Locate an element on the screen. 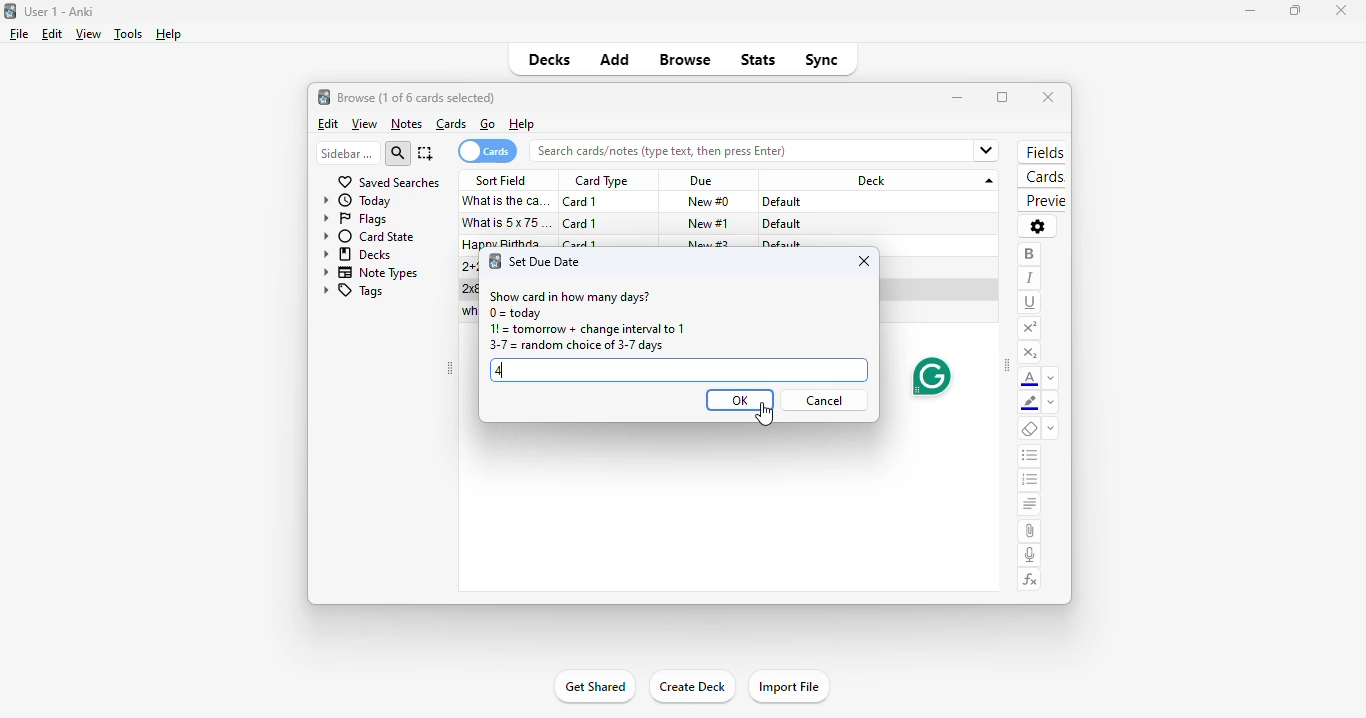 This screenshot has height=718, width=1366. OK is located at coordinates (739, 400).